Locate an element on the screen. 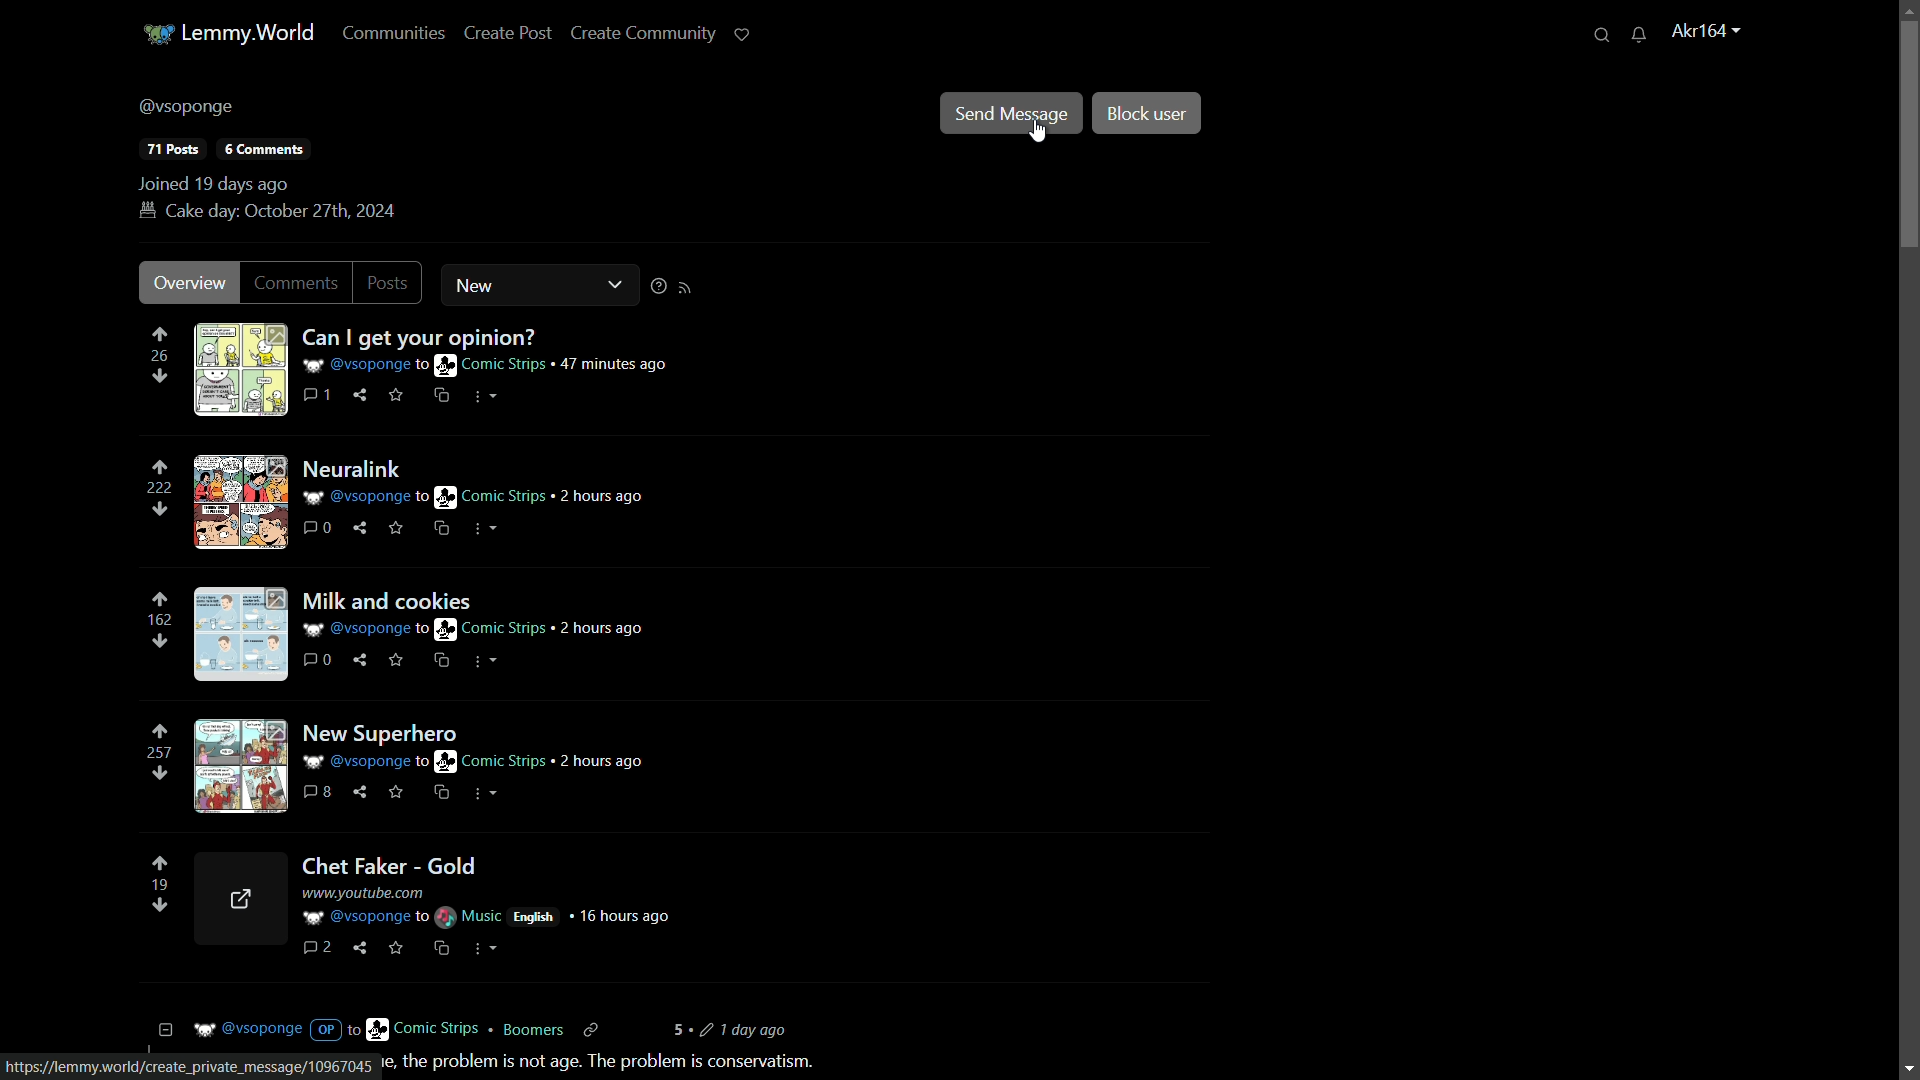  downvote is located at coordinates (154, 906).